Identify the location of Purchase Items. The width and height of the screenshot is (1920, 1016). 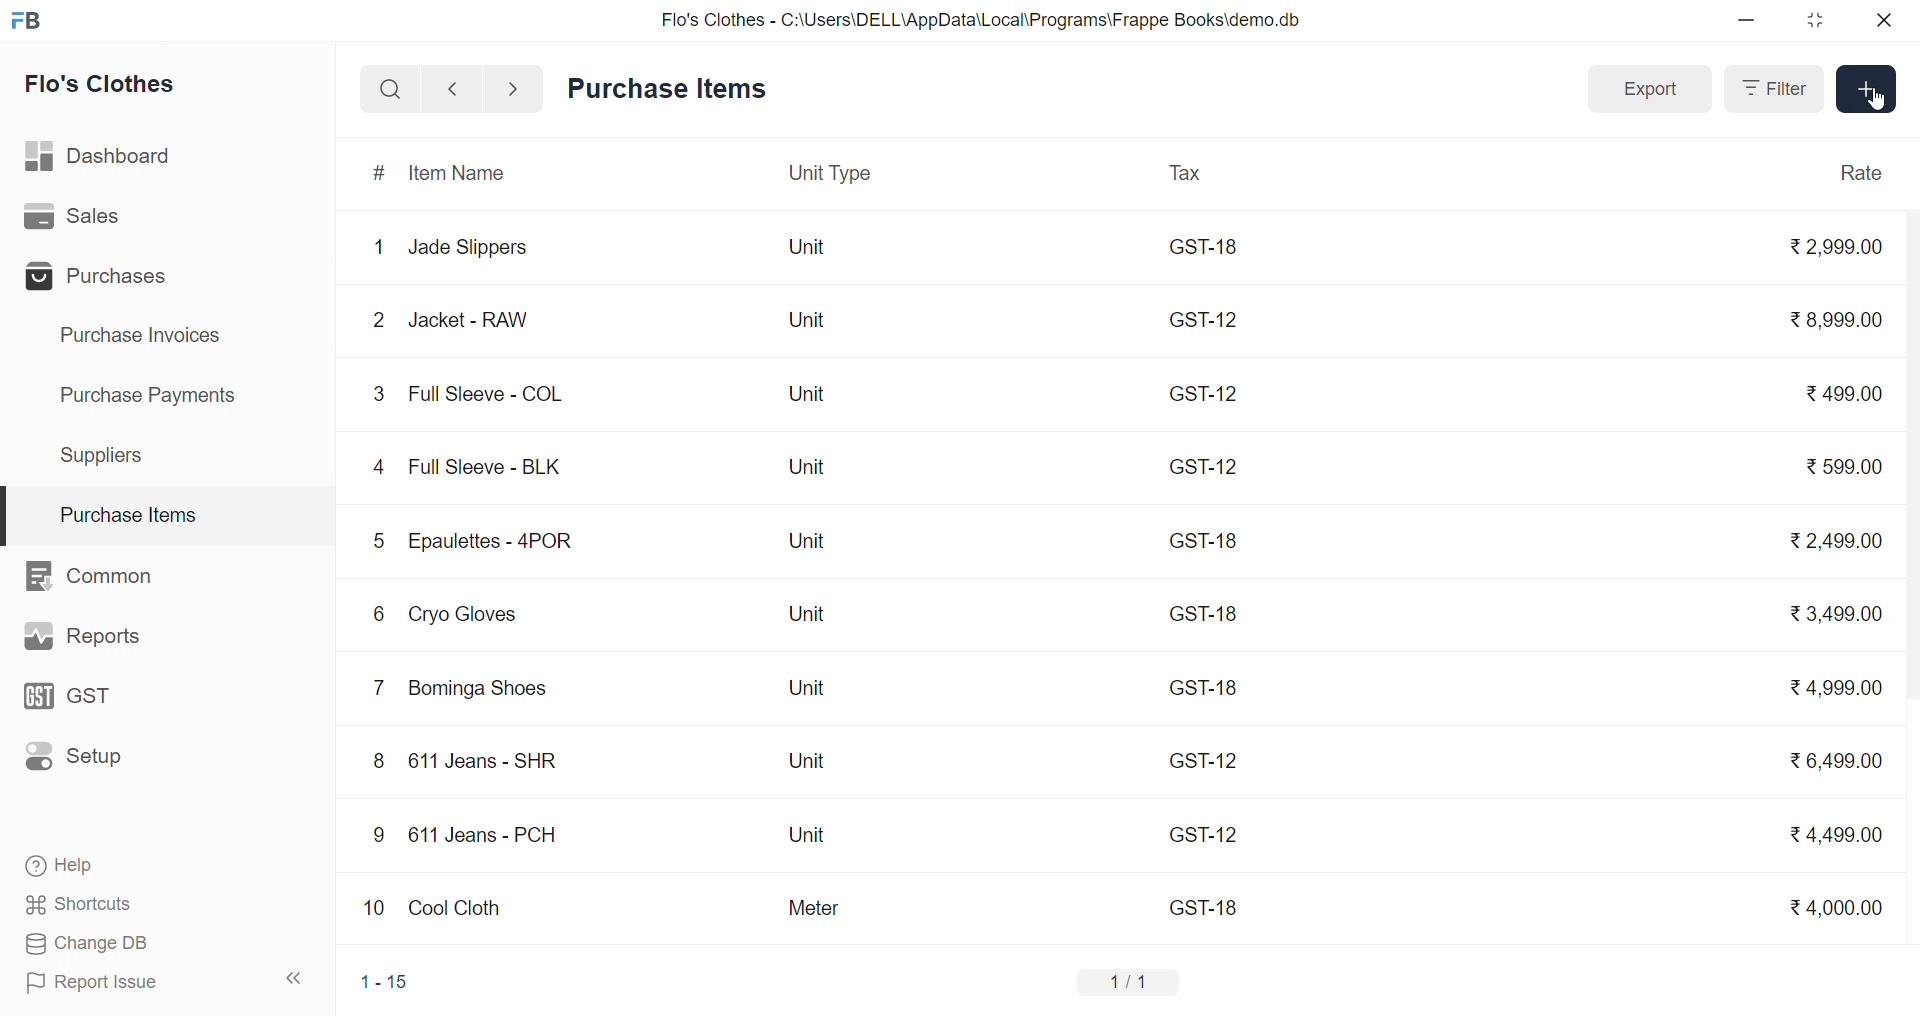
(666, 90).